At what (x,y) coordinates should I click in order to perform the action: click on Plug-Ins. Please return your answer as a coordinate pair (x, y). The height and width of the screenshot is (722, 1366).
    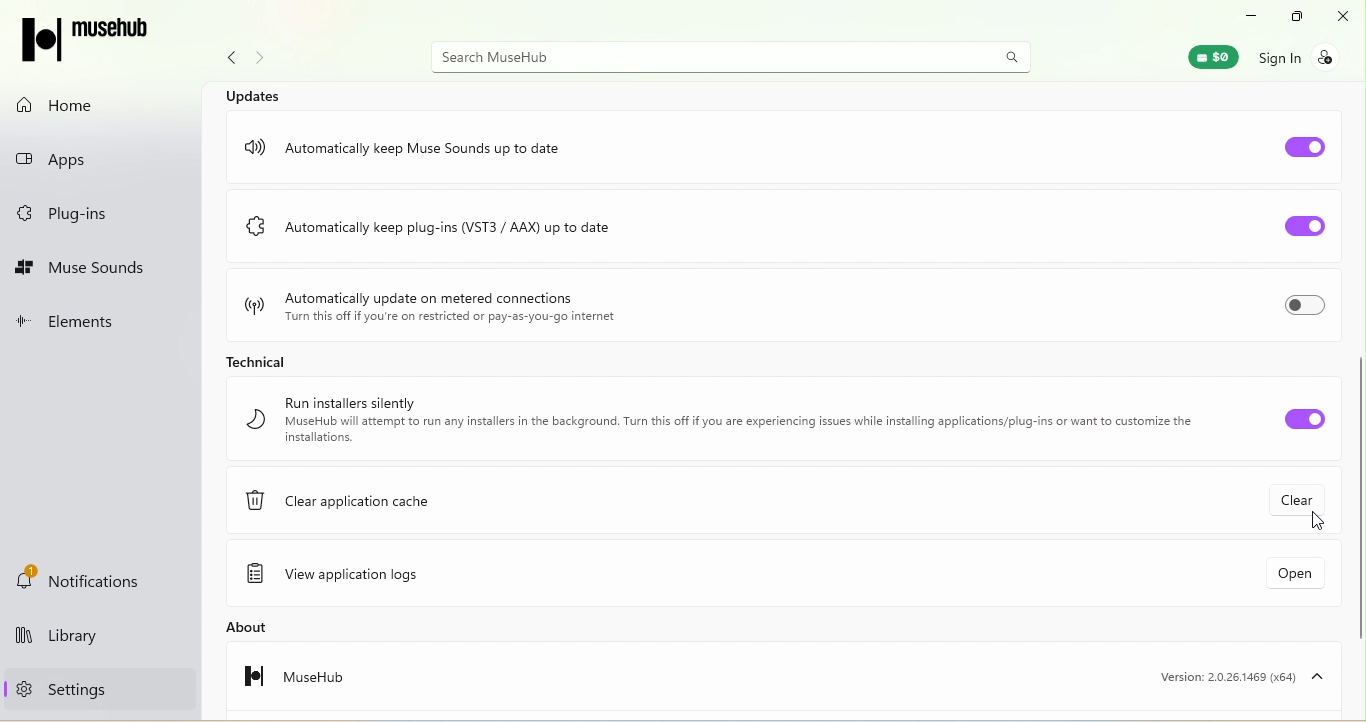
    Looking at the image, I should click on (70, 215).